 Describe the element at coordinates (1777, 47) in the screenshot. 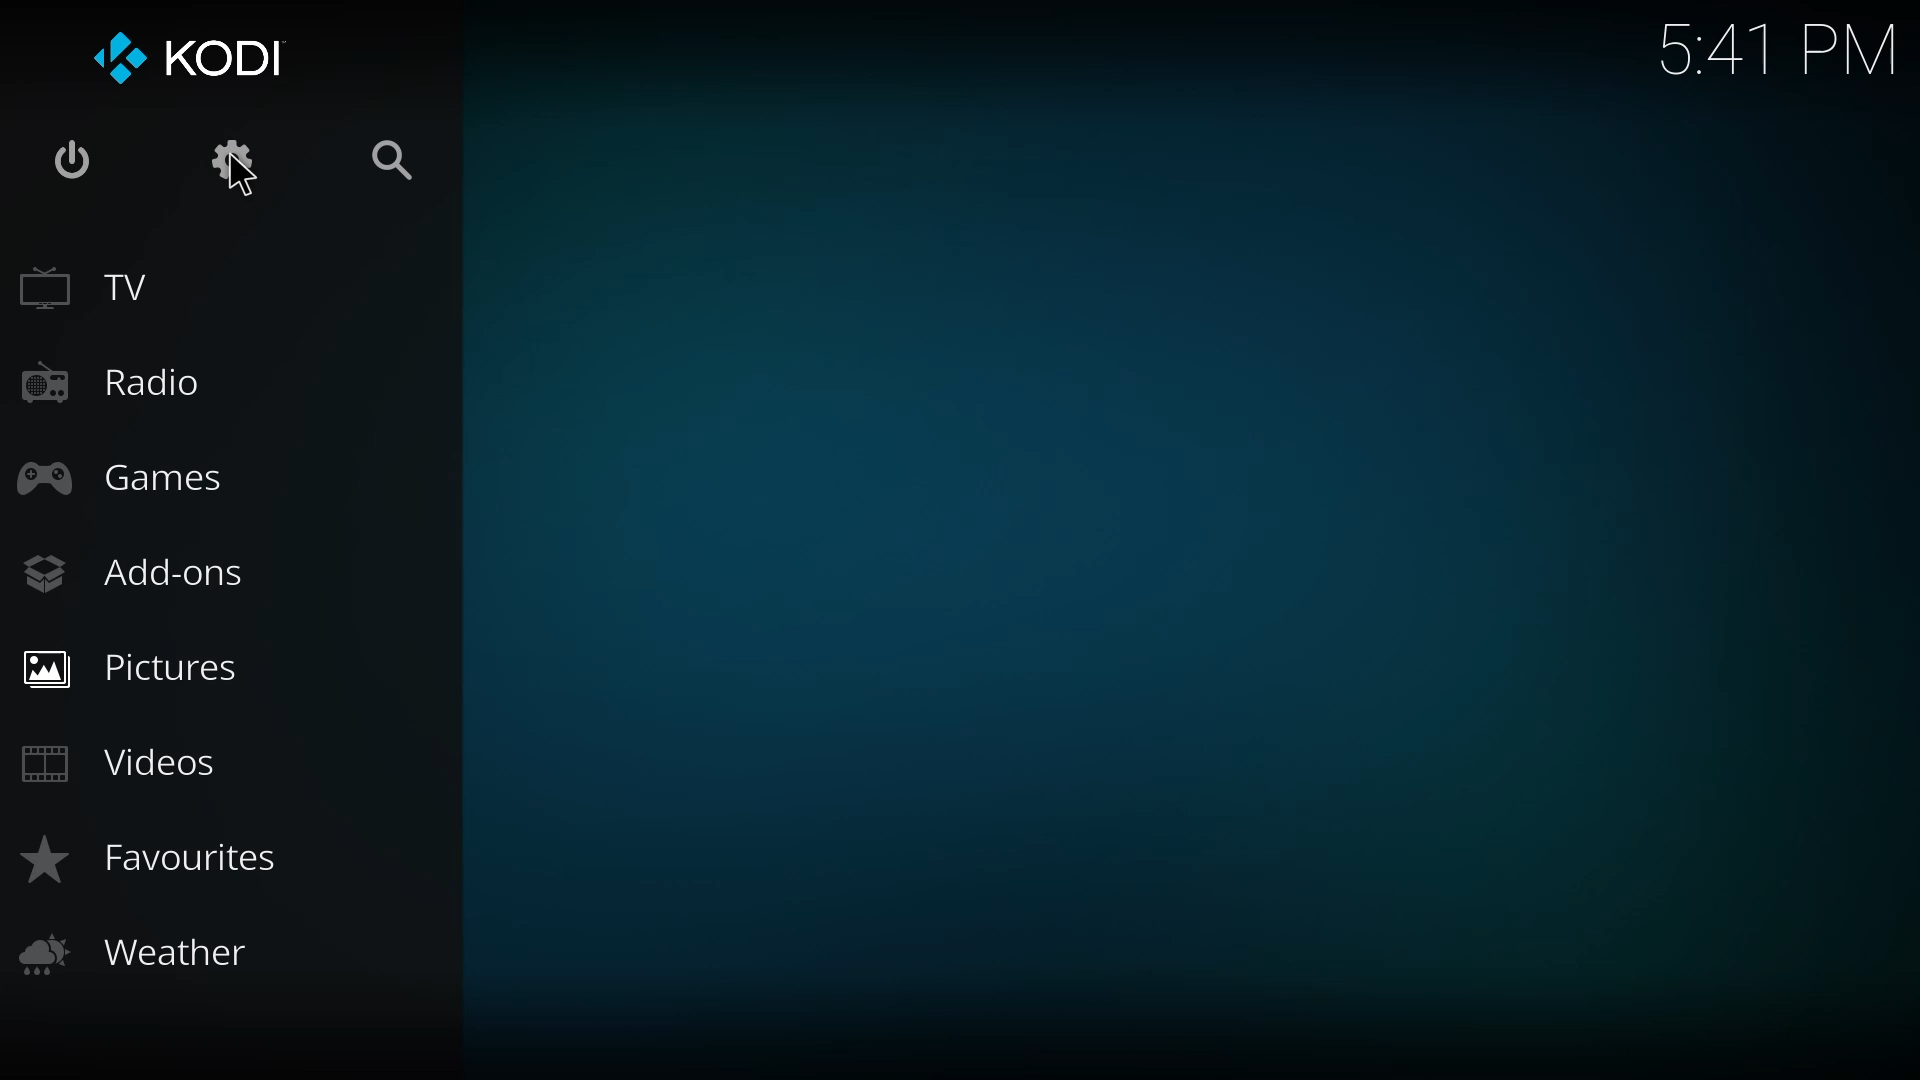

I see `5:41 PM` at that location.